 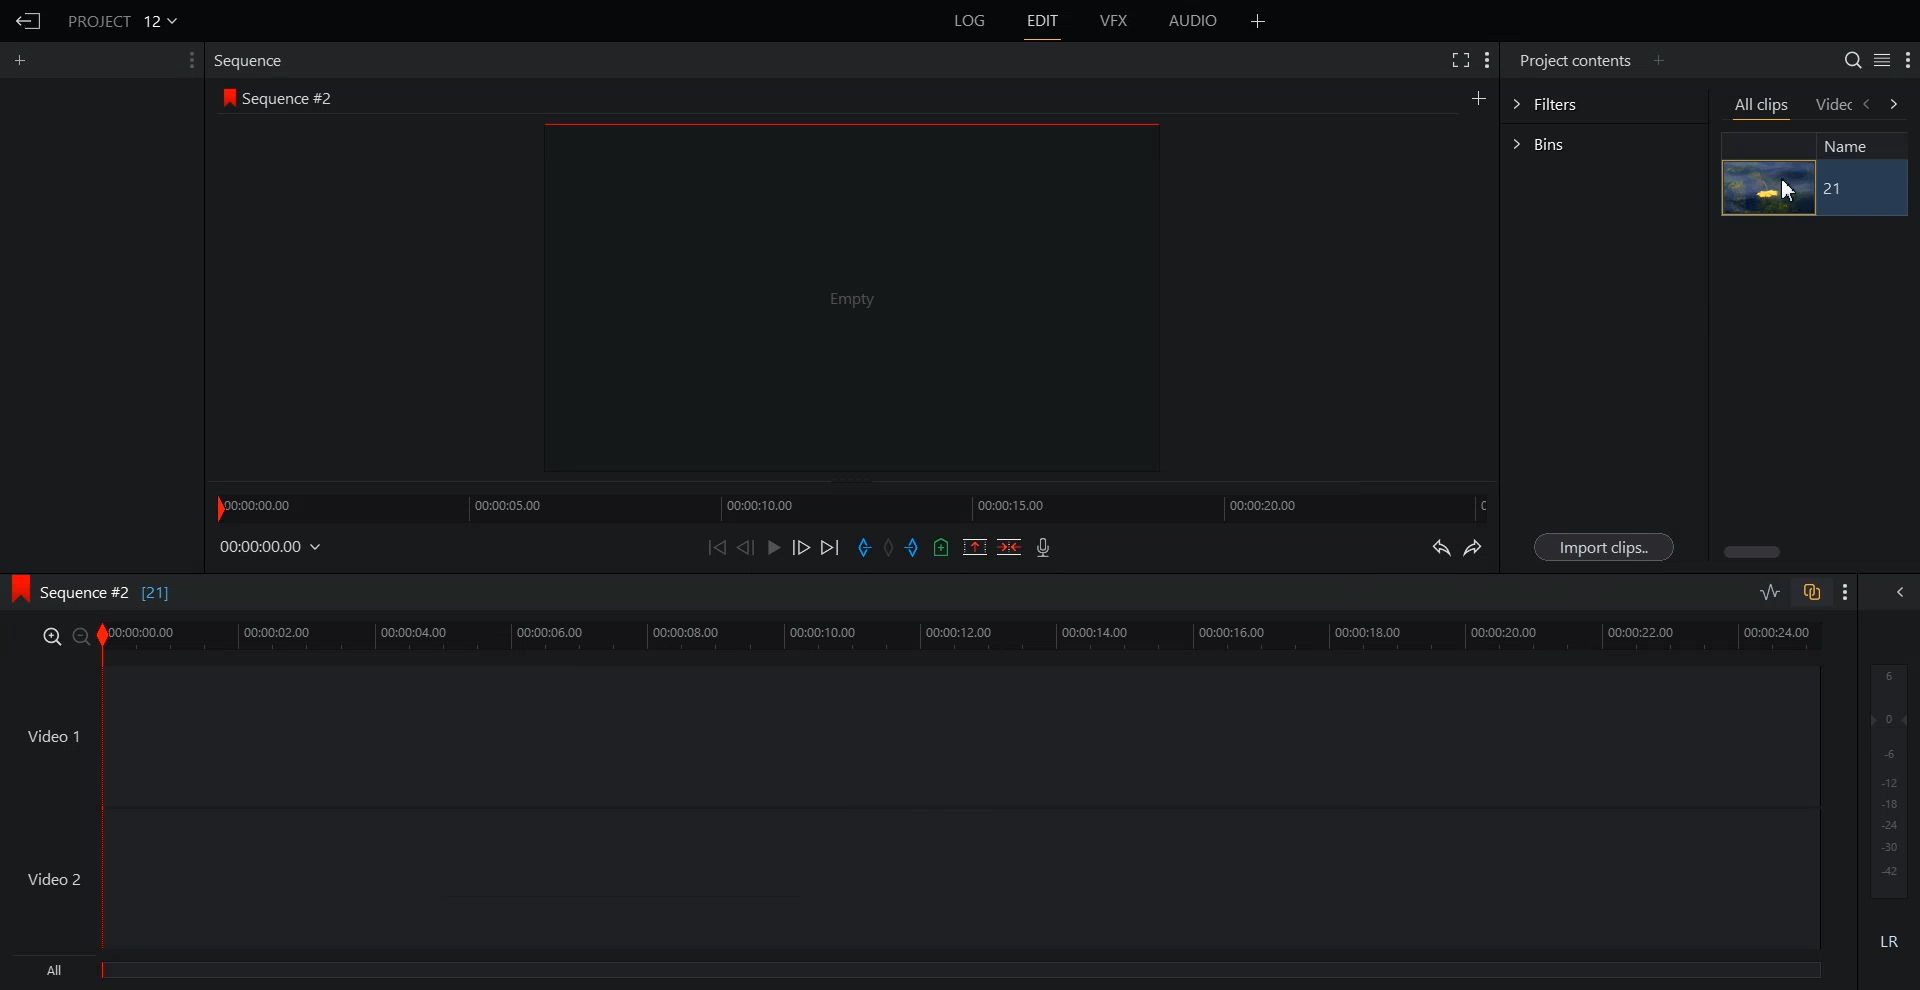 I want to click on Slider, so click(x=853, y=506).